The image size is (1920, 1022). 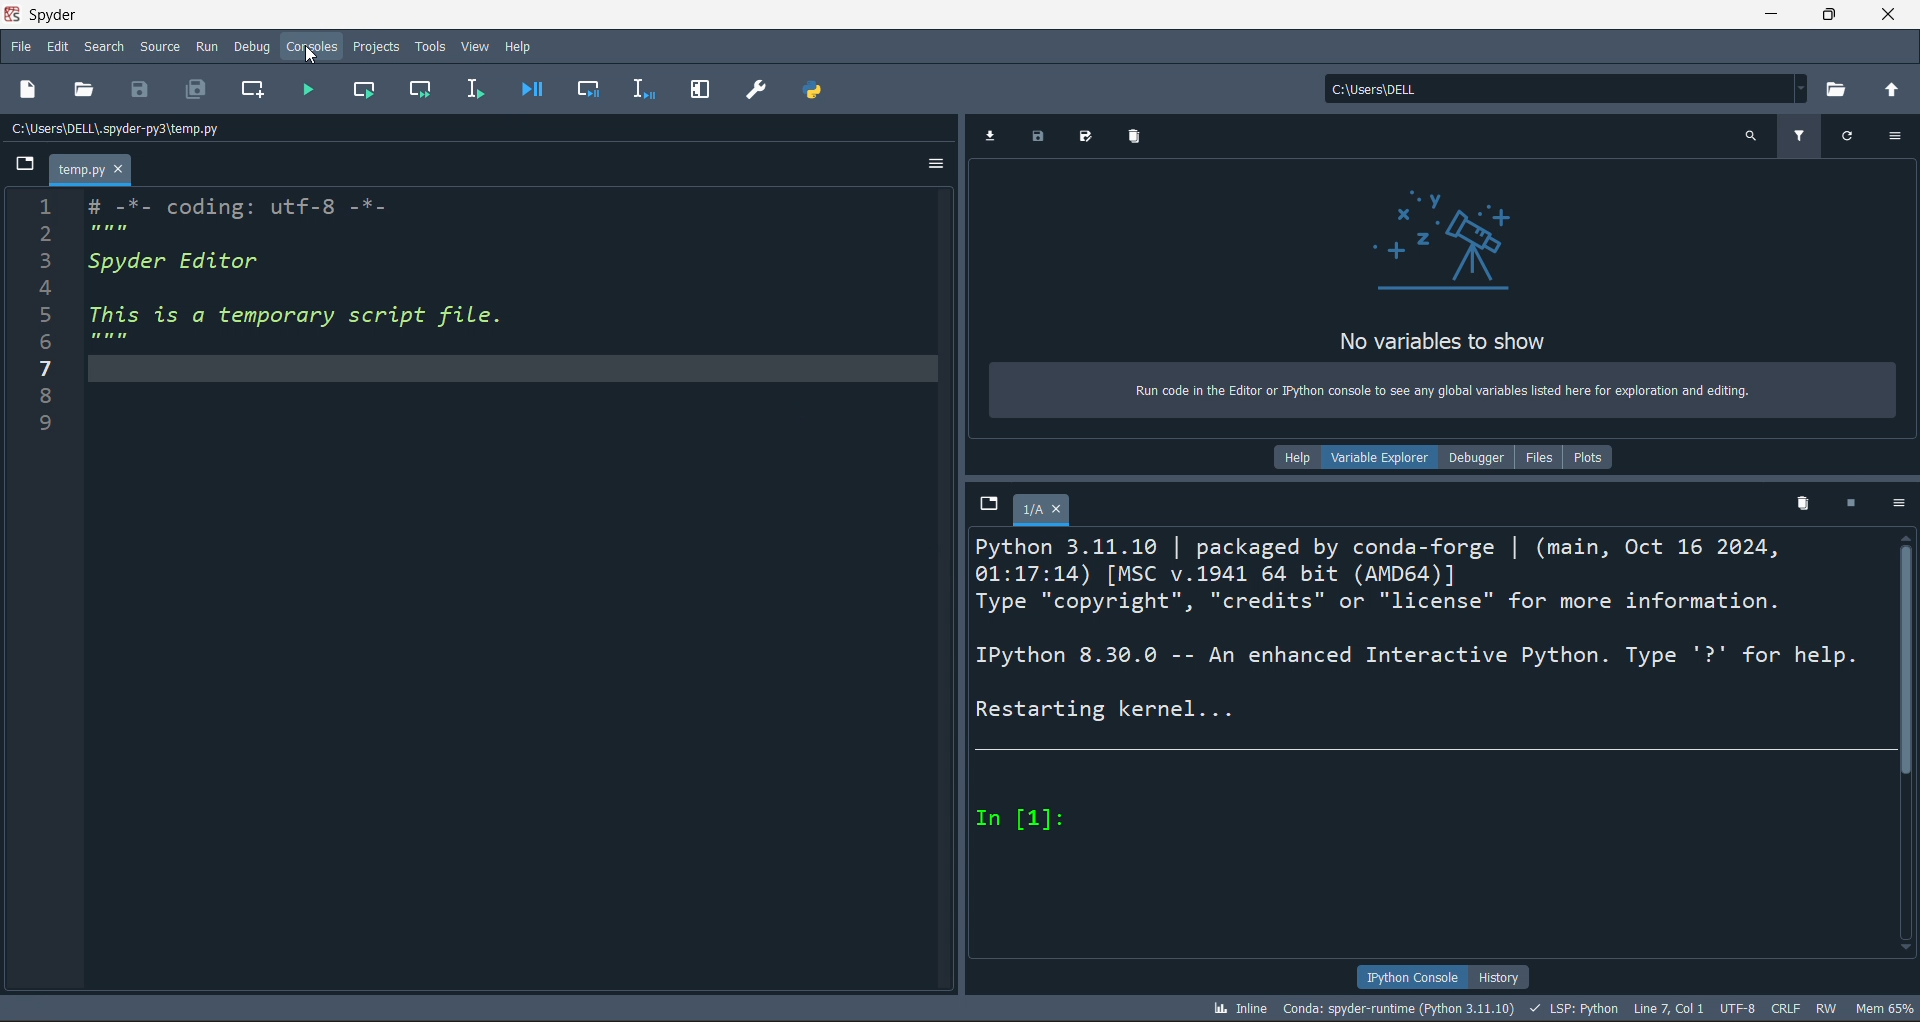 What do you see at coordinates (1826, 15) in the screenshot?
I see `maximize` at bounding box center [1826, 15].